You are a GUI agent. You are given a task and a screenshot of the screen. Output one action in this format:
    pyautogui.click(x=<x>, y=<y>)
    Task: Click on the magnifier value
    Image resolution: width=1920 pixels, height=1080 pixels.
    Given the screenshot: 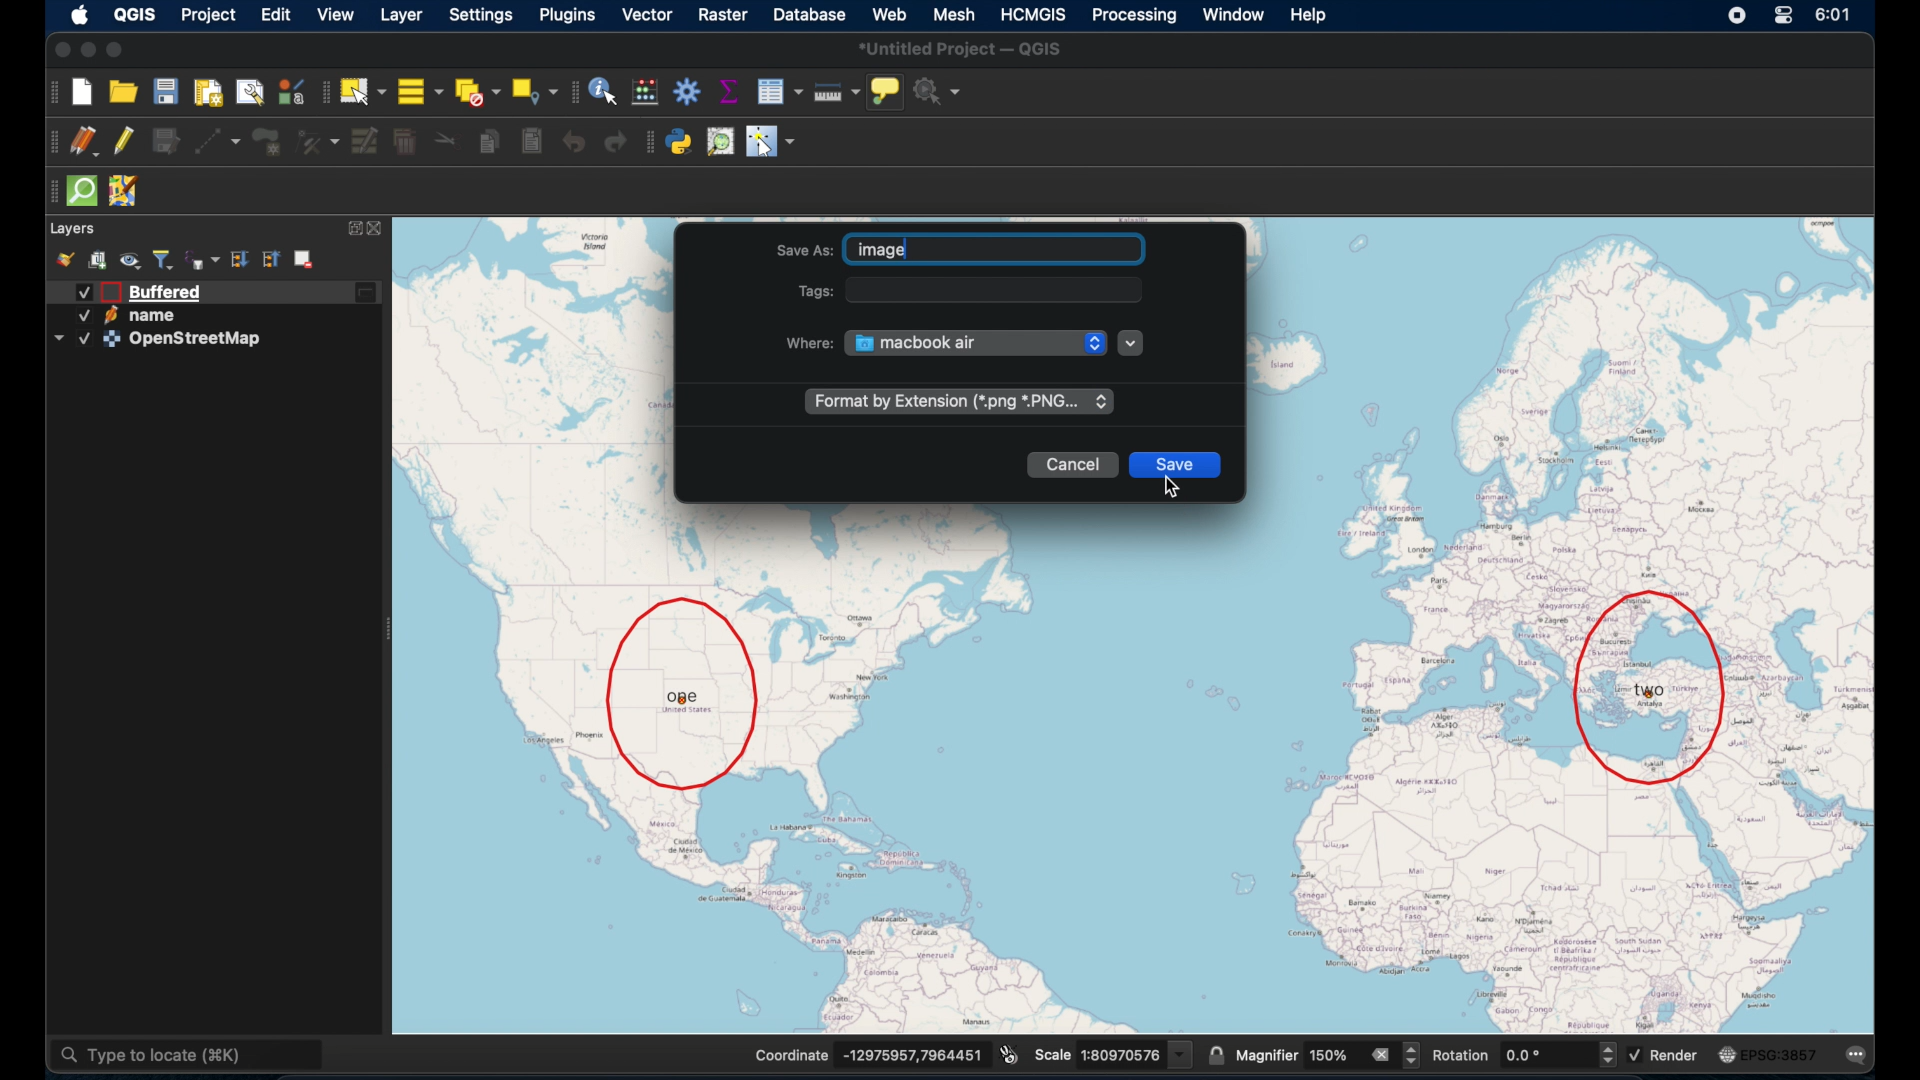 What is the action you would take?
    pyautogui.click(x=1330, y=1054)
    